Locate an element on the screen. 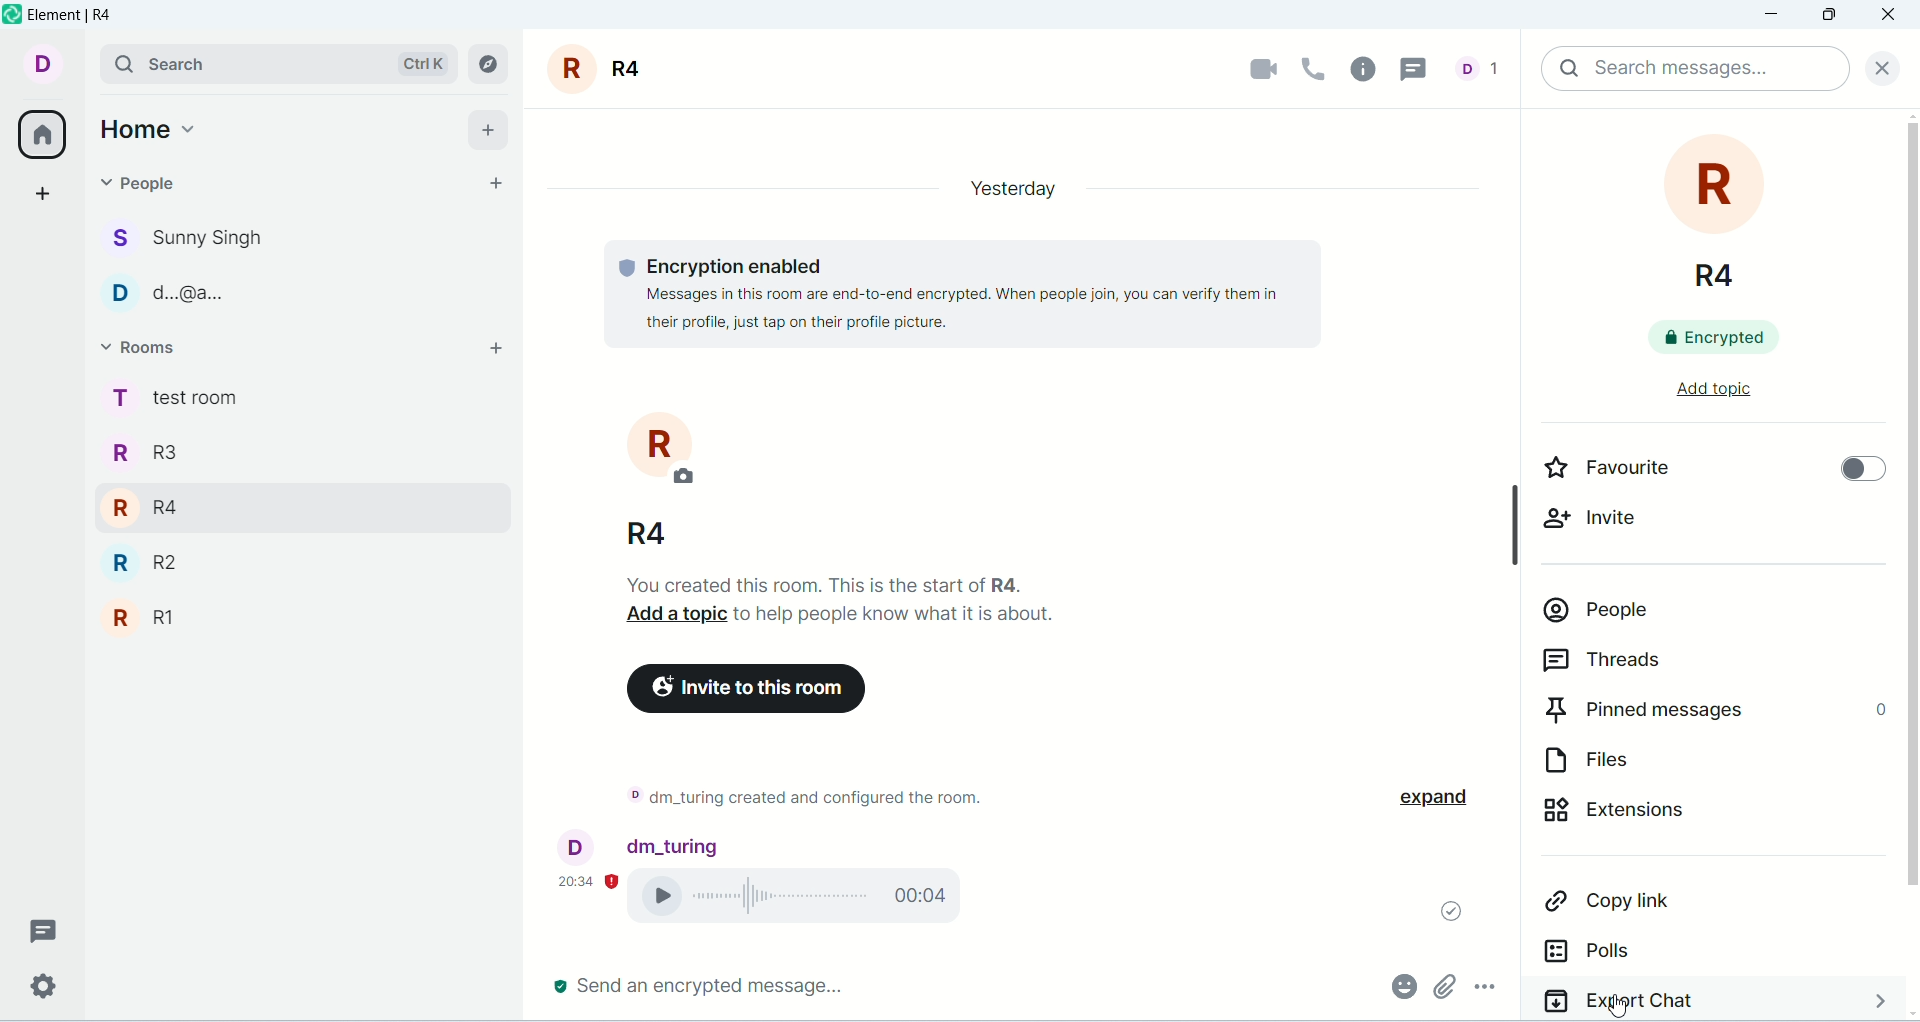 The height and width of the screenshot is (1022, 1920). close is located at coordinates (1877, 65).